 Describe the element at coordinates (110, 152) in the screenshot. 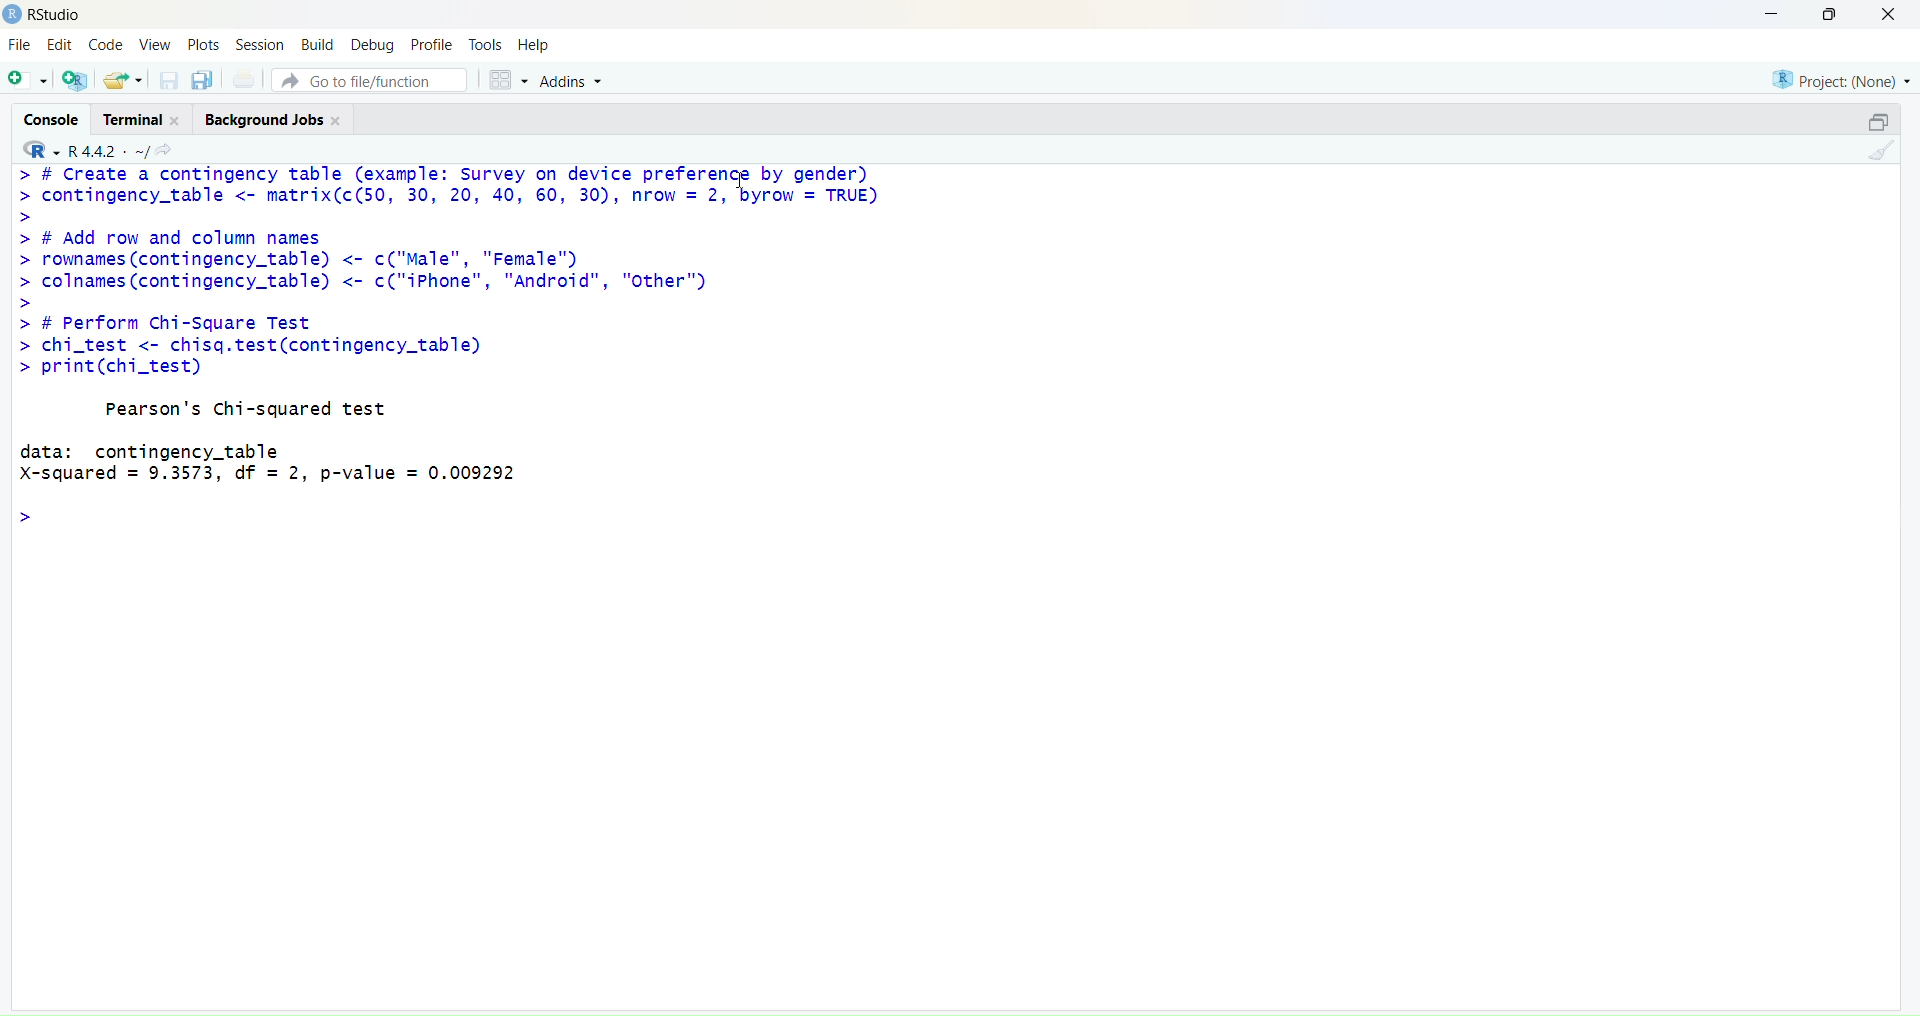

I see `R 4.4.2 ~/` at that location.